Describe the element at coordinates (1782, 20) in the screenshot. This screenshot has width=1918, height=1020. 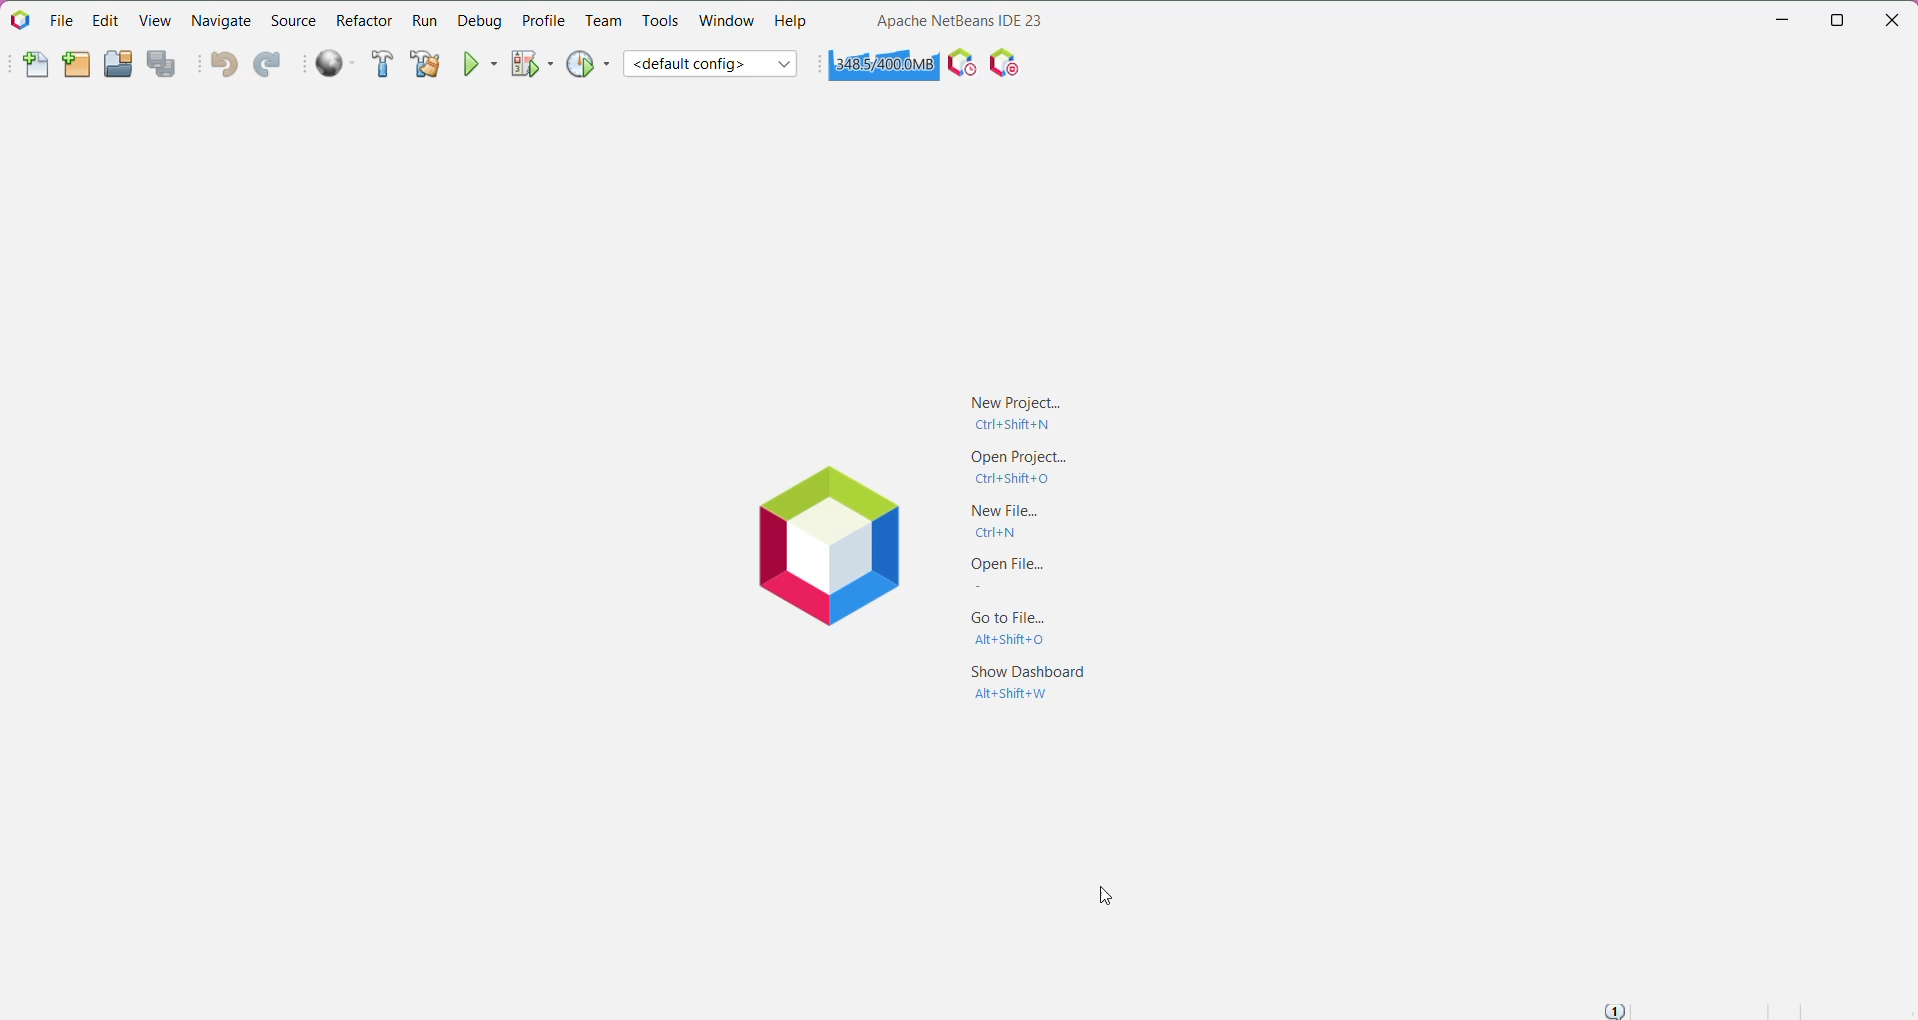
I see `Minimize` at that location.